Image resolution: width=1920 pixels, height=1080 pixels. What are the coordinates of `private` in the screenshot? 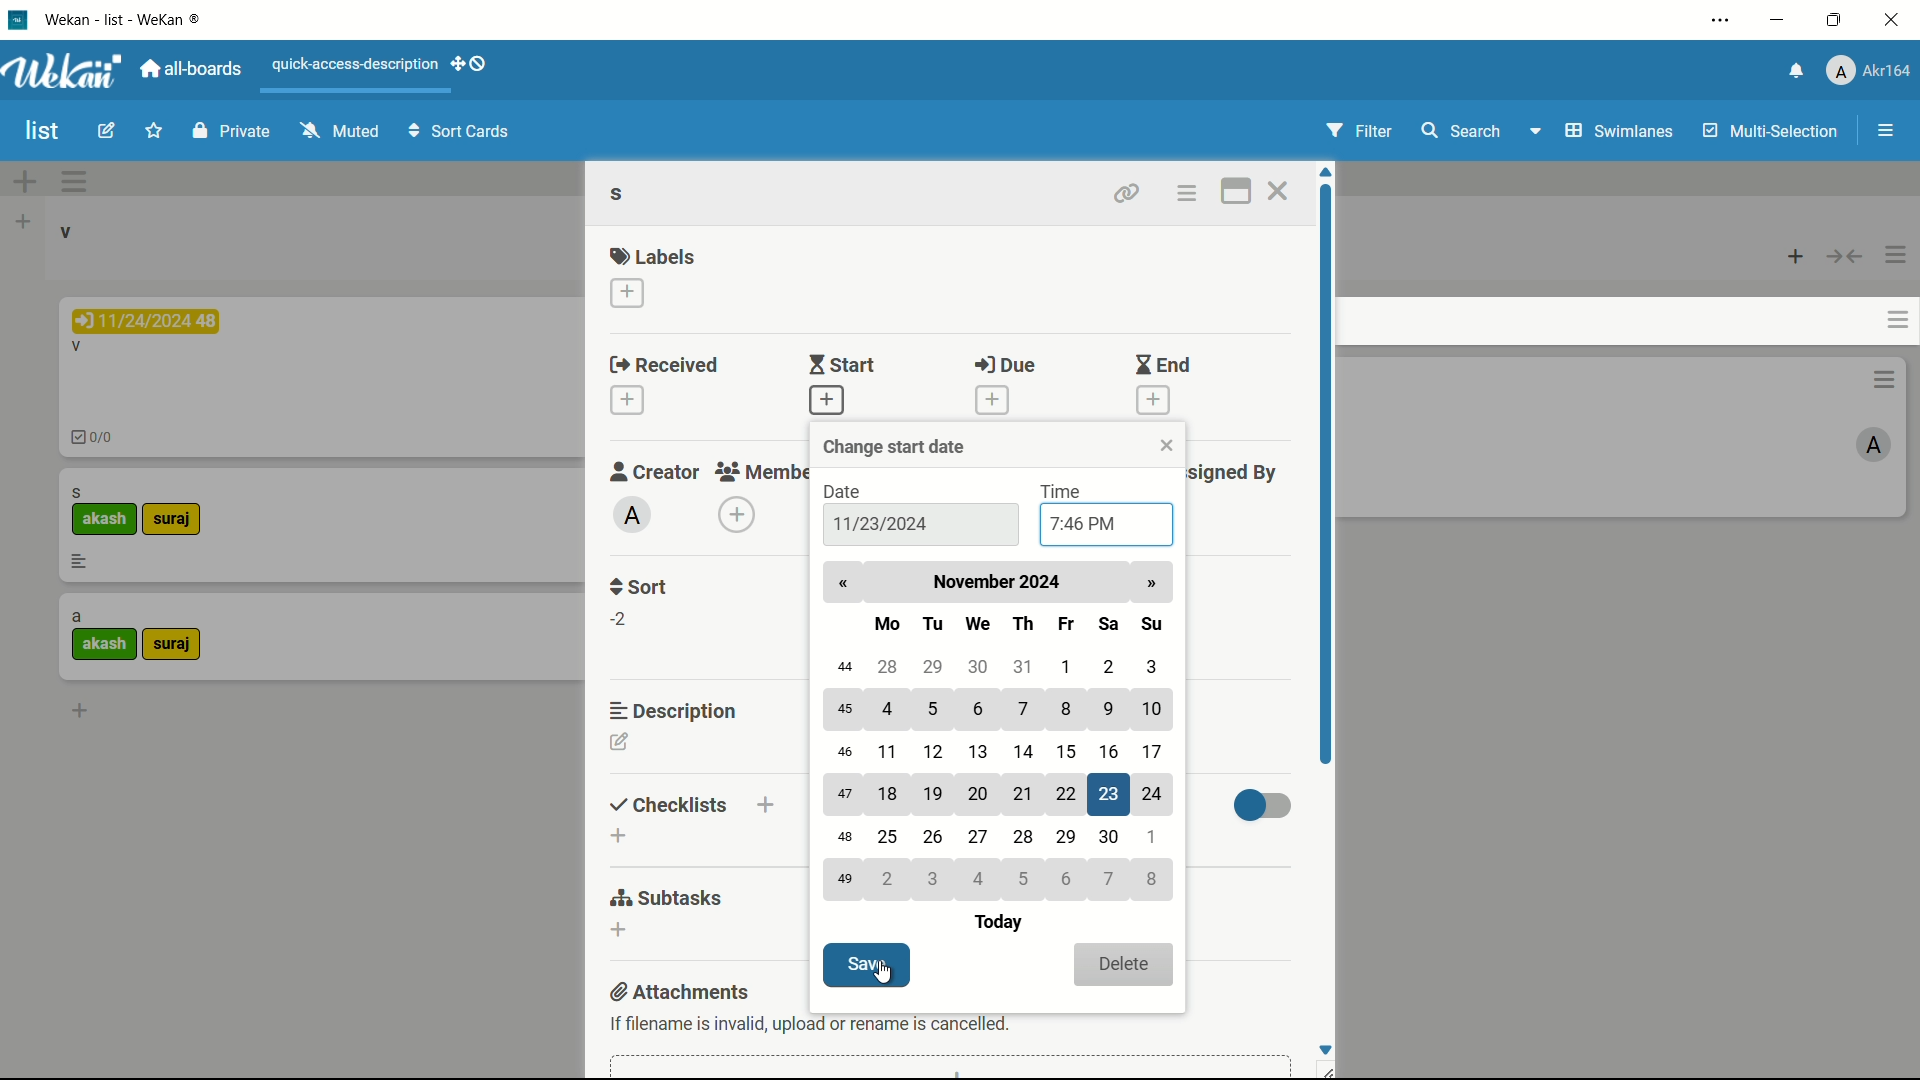 It's located at (235, 130).